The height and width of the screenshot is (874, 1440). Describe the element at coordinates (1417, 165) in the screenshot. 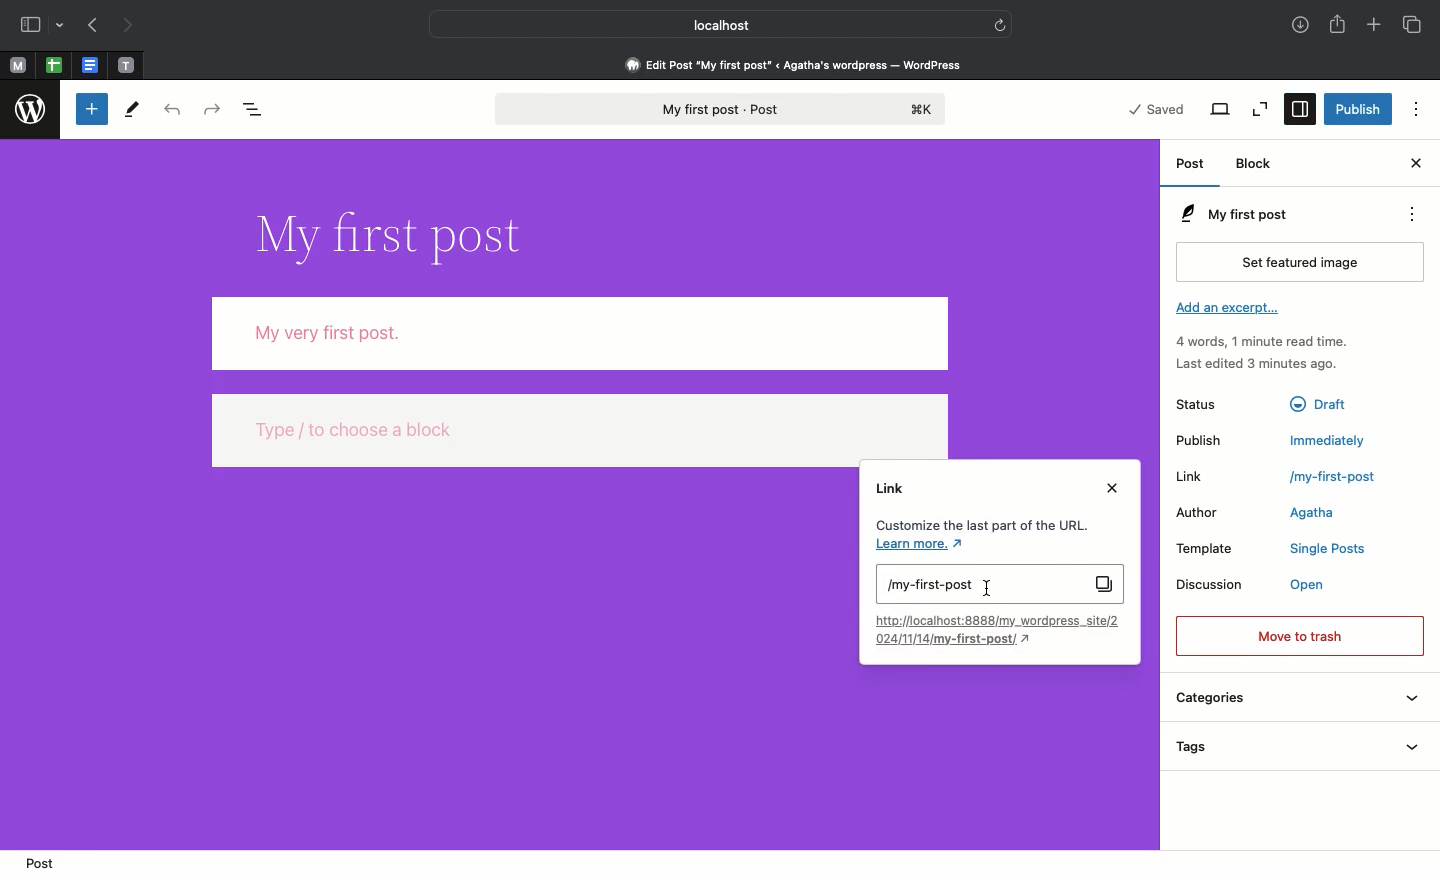

I see `Close` at that location.